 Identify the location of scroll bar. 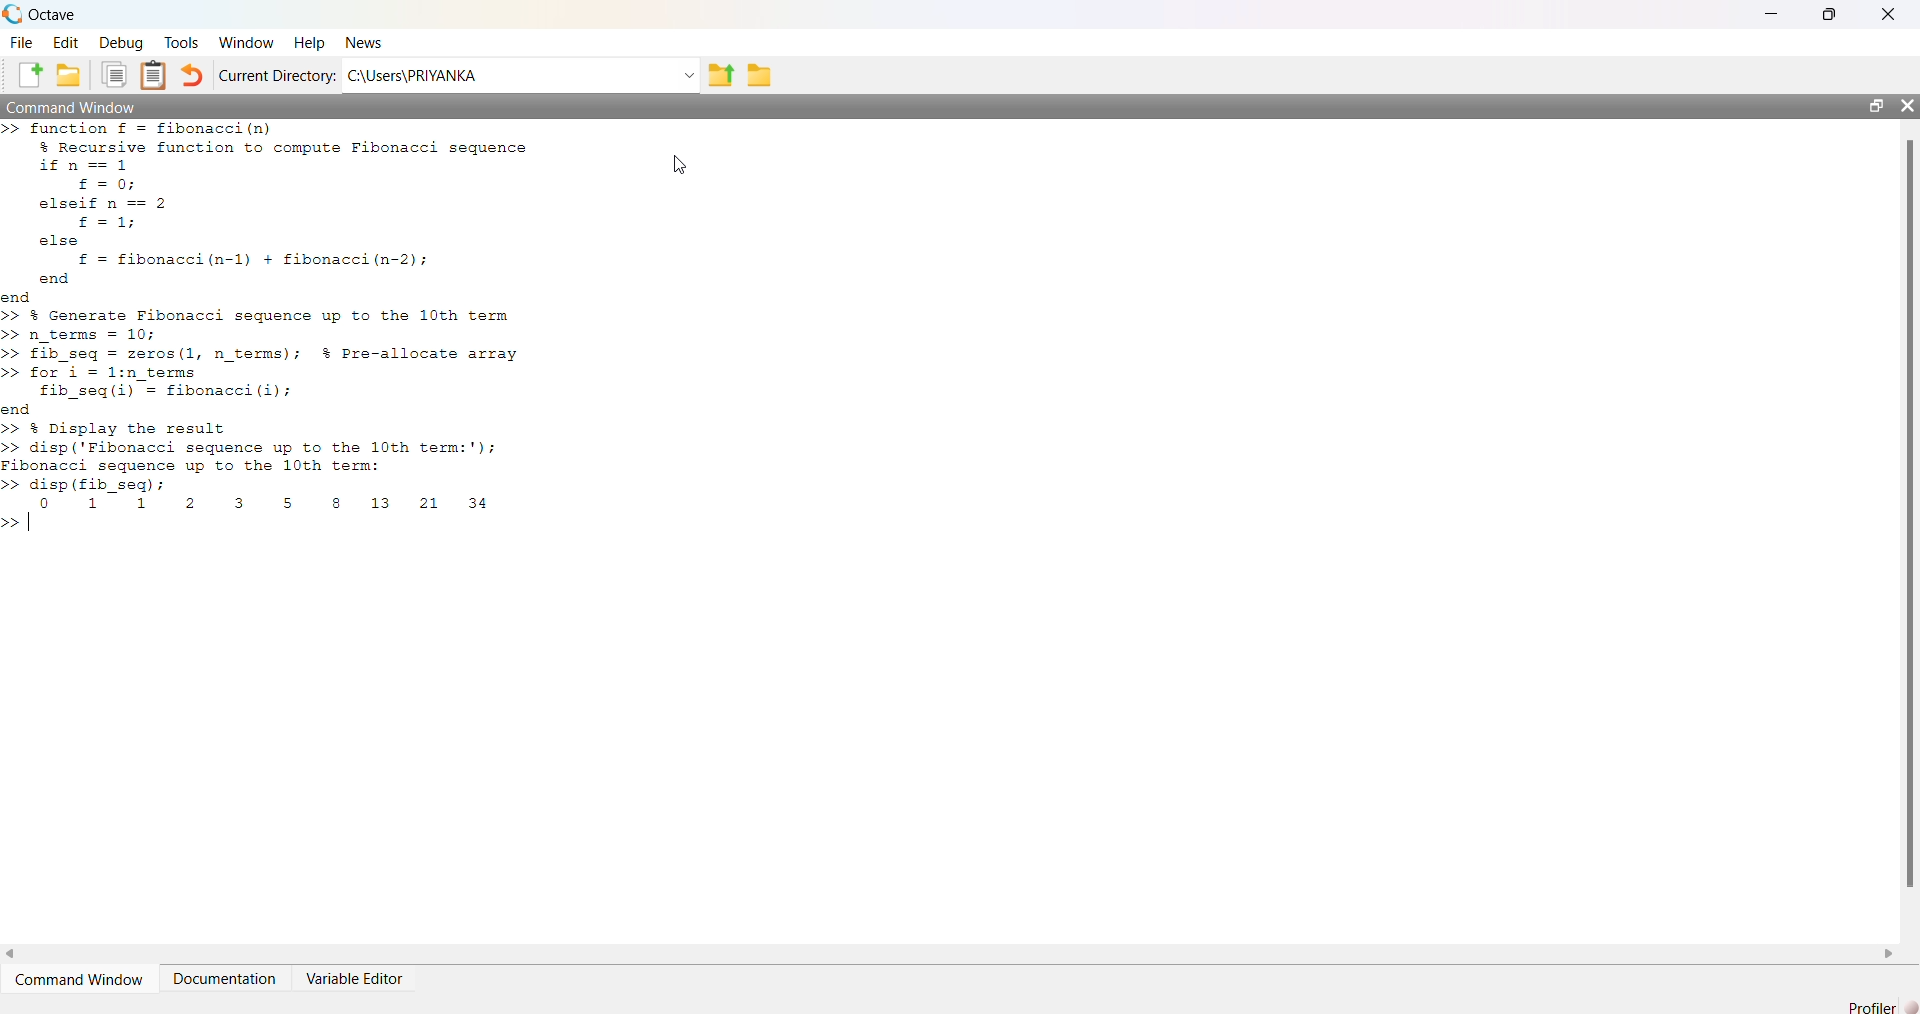
(1903, 516).